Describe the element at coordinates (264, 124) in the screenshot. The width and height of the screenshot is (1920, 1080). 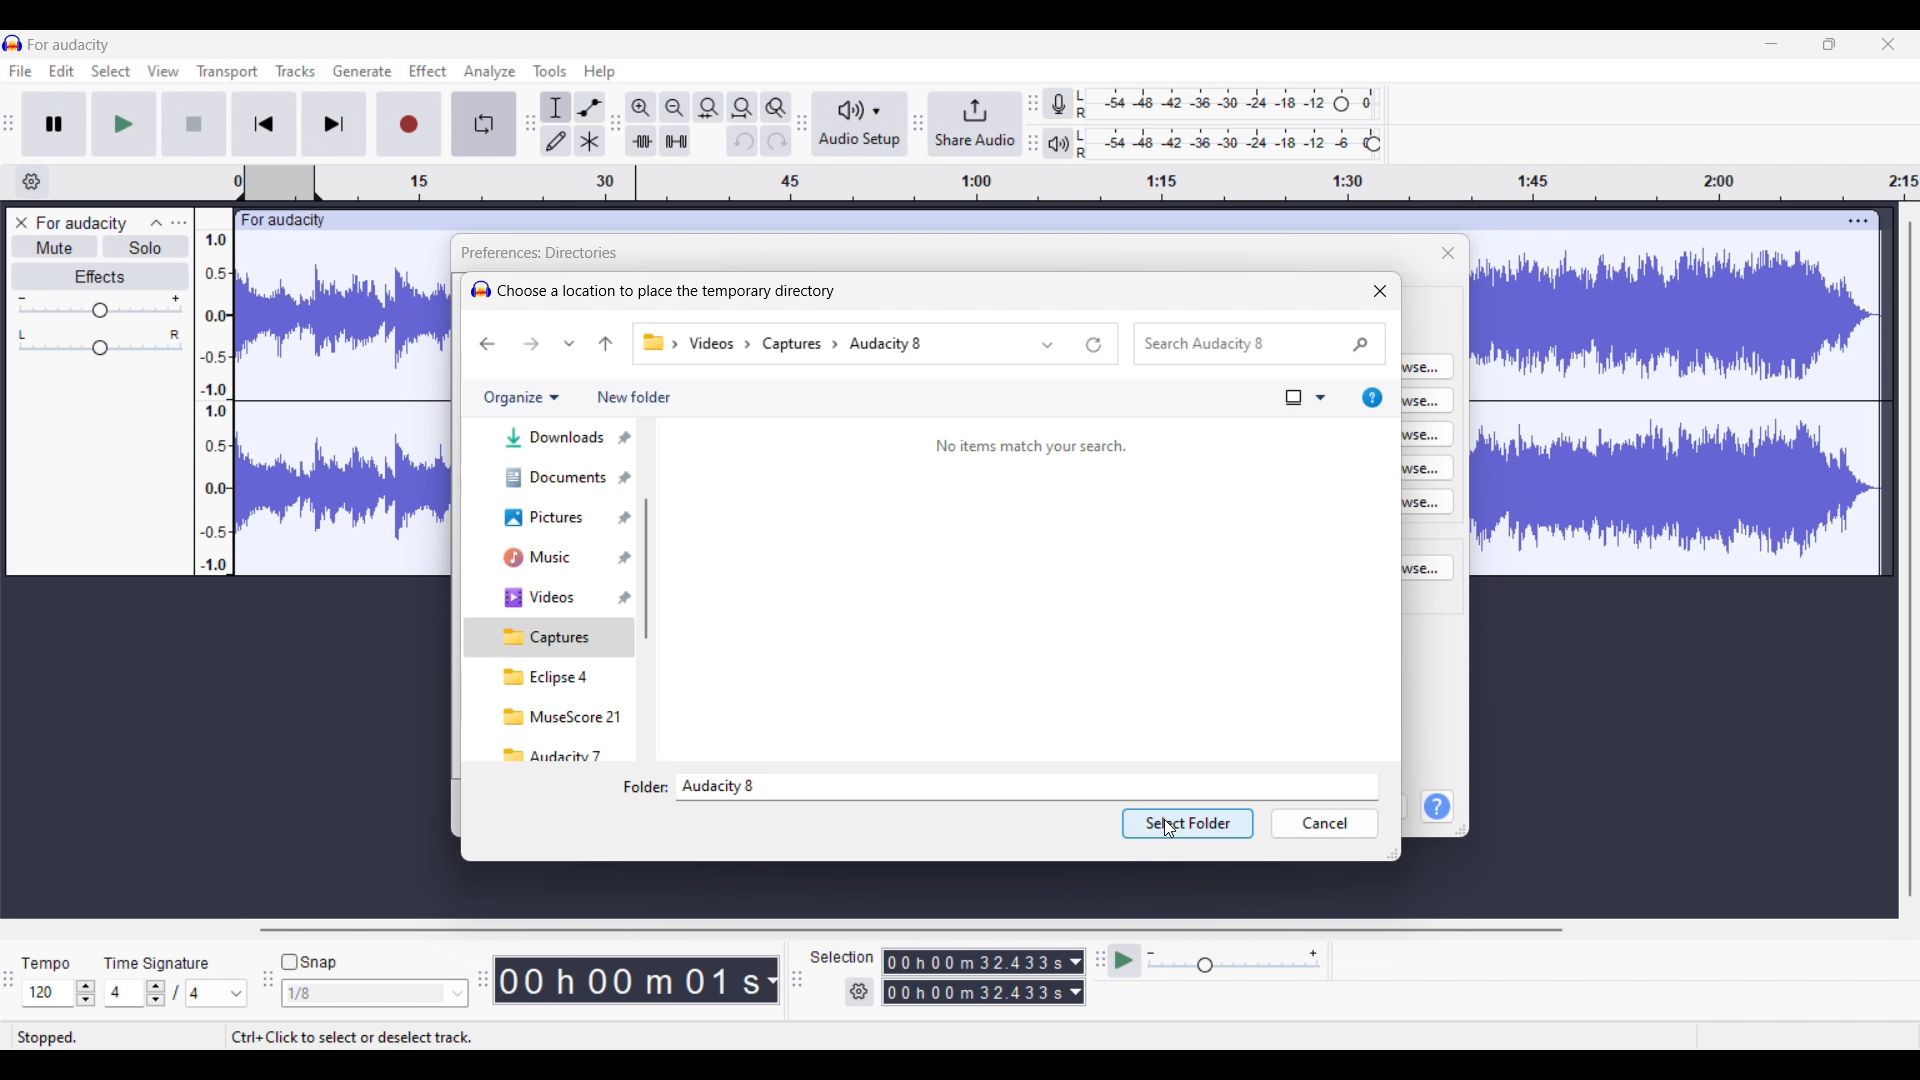
I see `Skip/Select to start` at that location.